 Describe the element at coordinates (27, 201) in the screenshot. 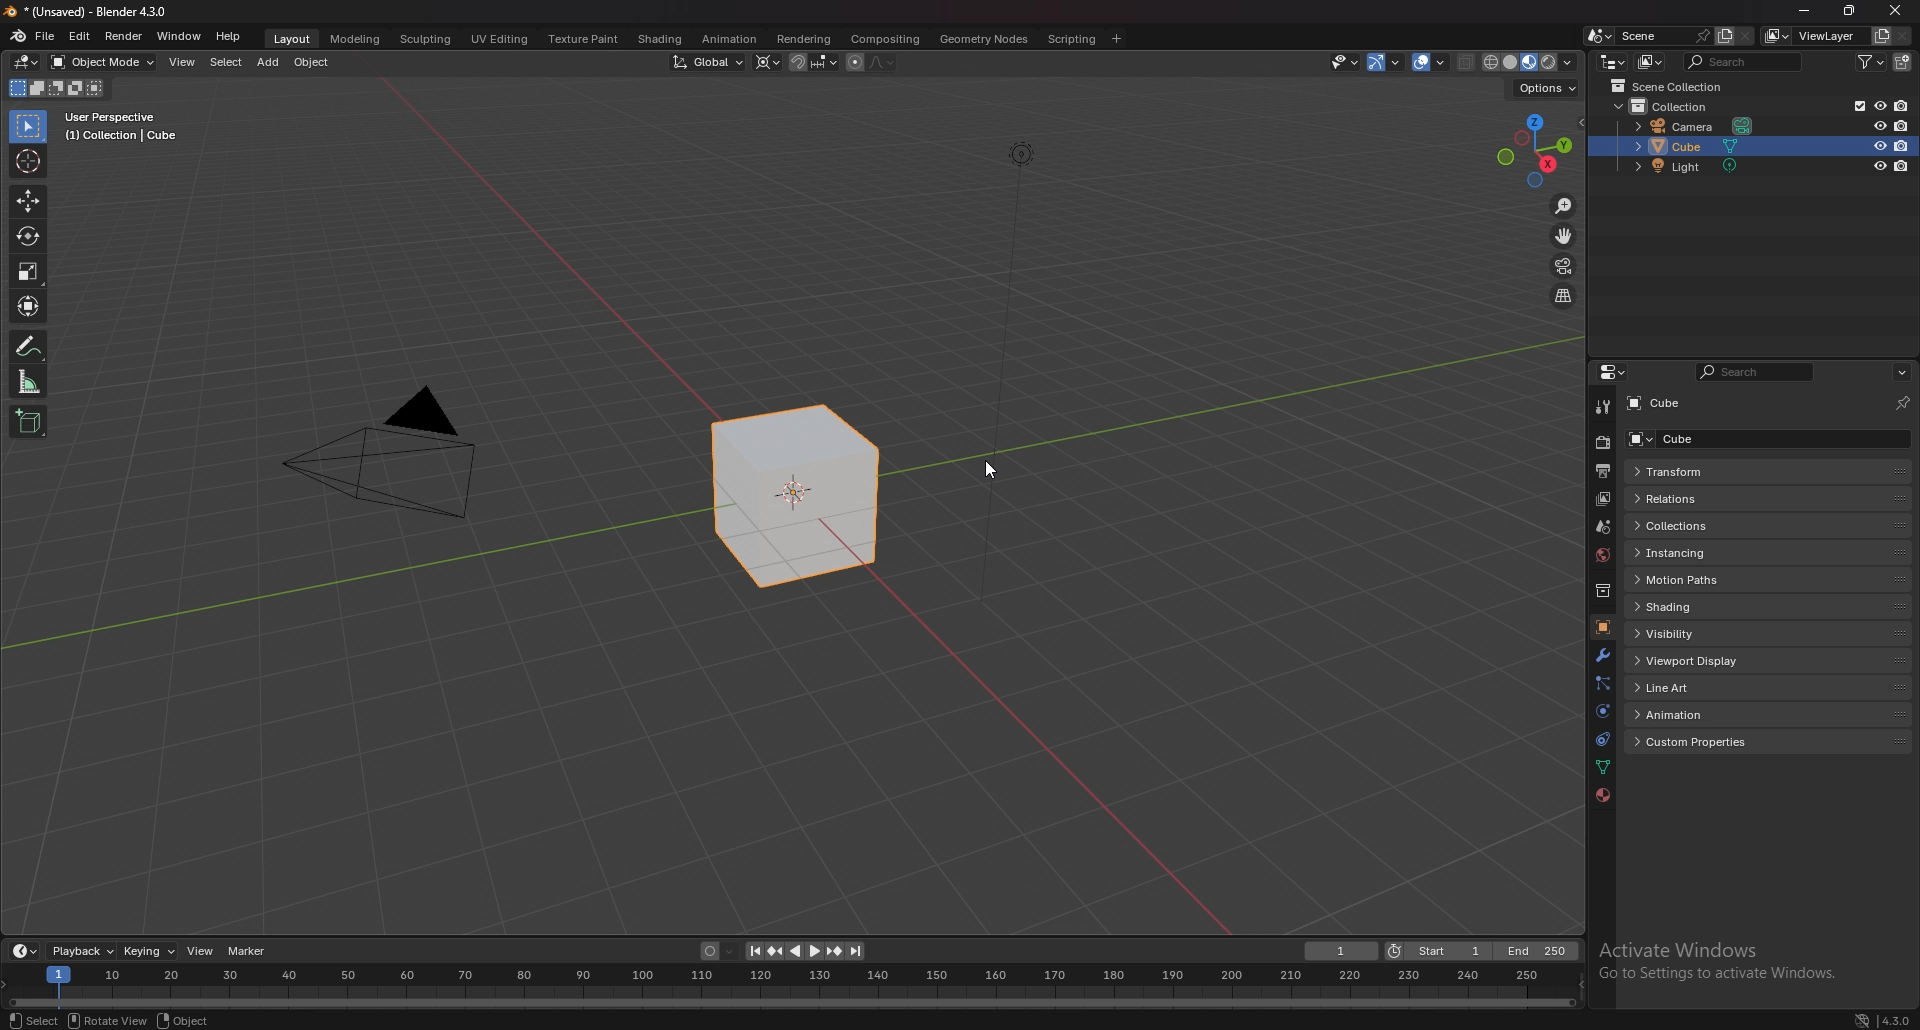

I see `move` at that location.